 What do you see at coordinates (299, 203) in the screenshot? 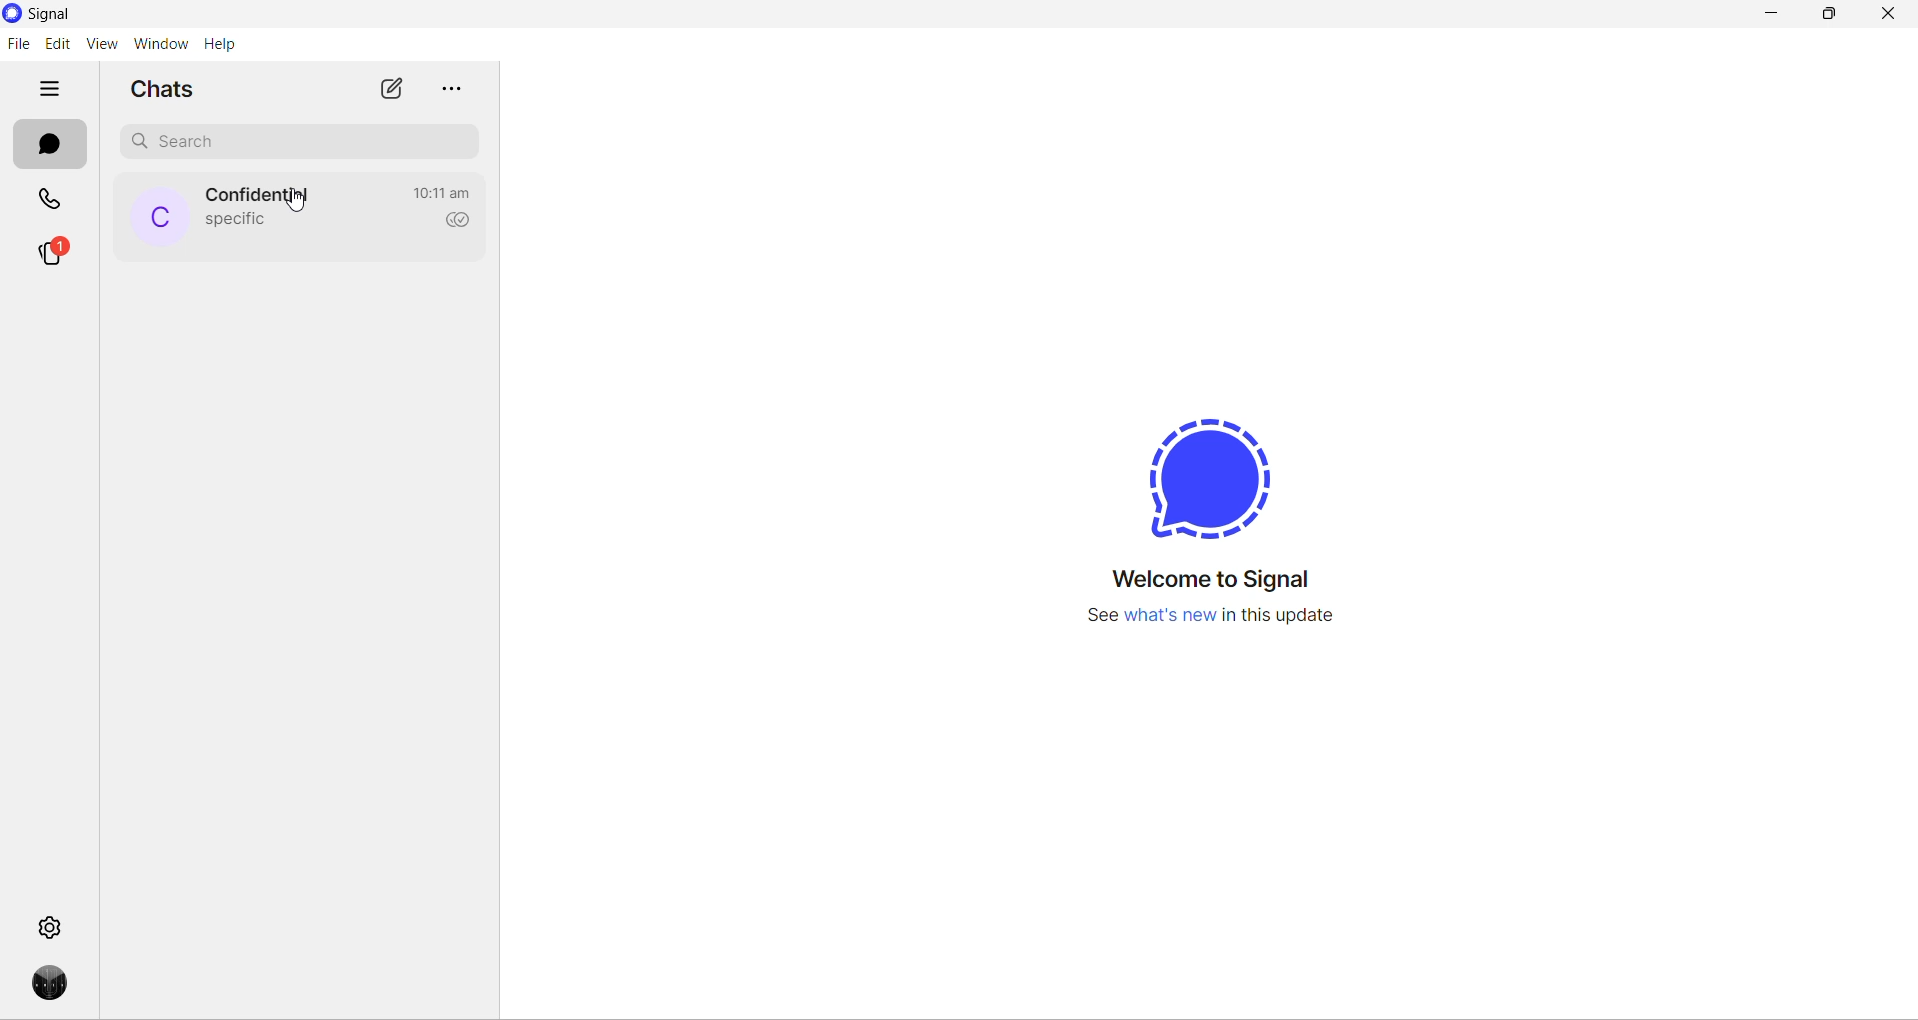
I see `cursor` at bounding box center [299, 203].